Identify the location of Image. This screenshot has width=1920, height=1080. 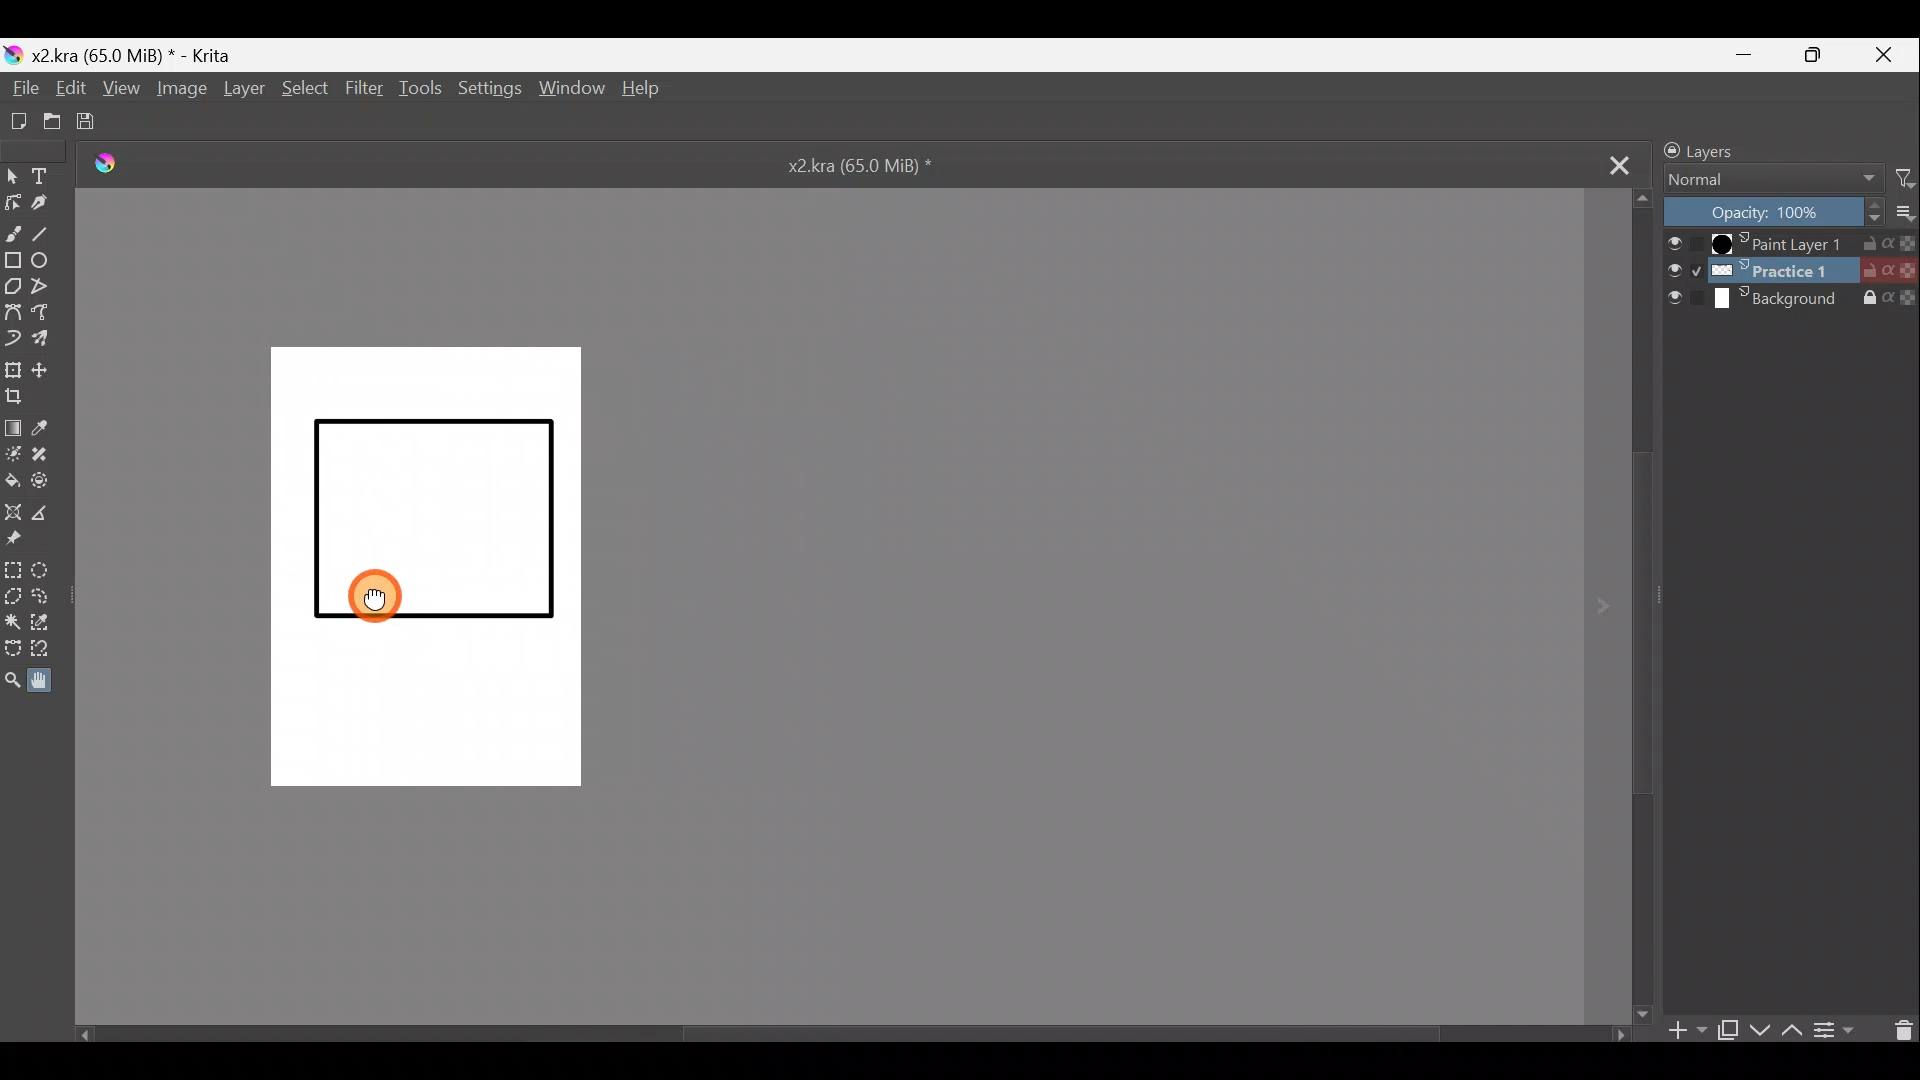
(185, 93).